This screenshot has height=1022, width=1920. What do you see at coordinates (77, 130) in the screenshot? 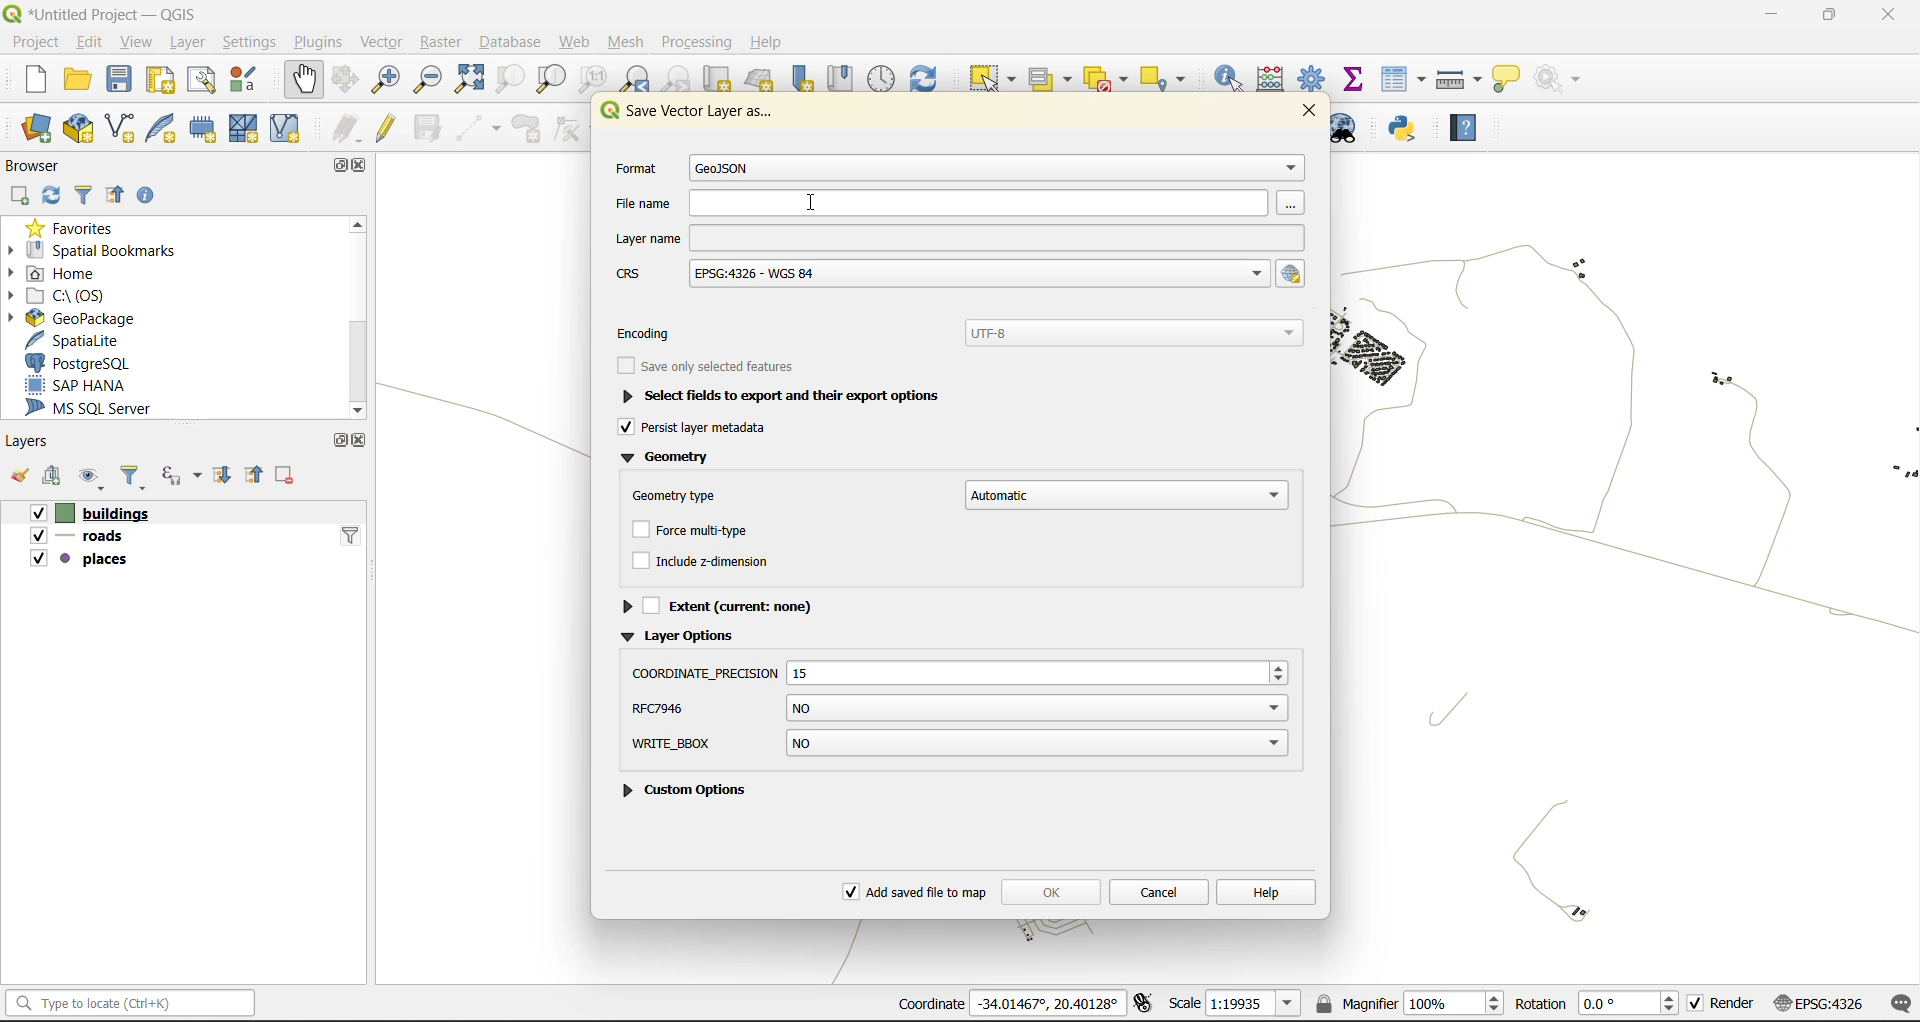
I see `new geopackage` at bounding box center [77, 130].